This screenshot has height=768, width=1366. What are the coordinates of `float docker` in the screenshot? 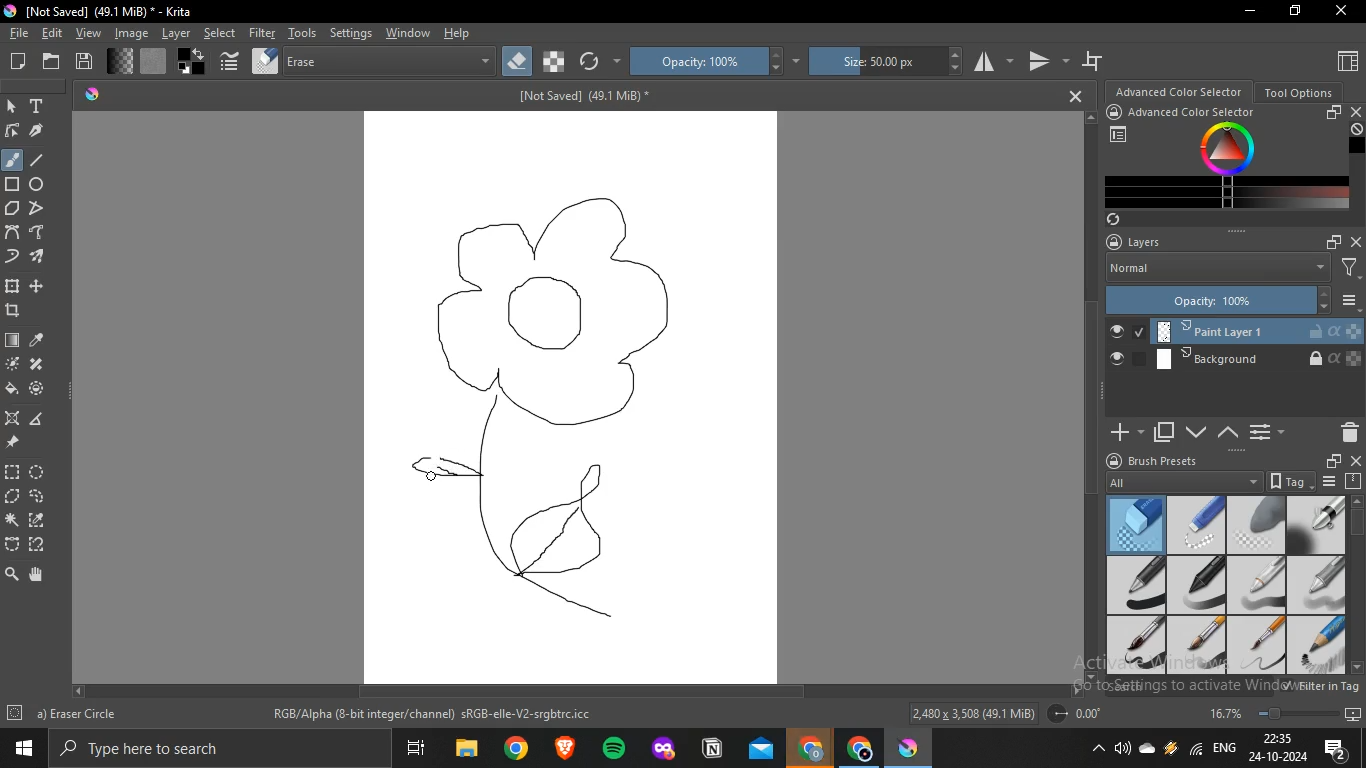 It's located at (1333, 241).